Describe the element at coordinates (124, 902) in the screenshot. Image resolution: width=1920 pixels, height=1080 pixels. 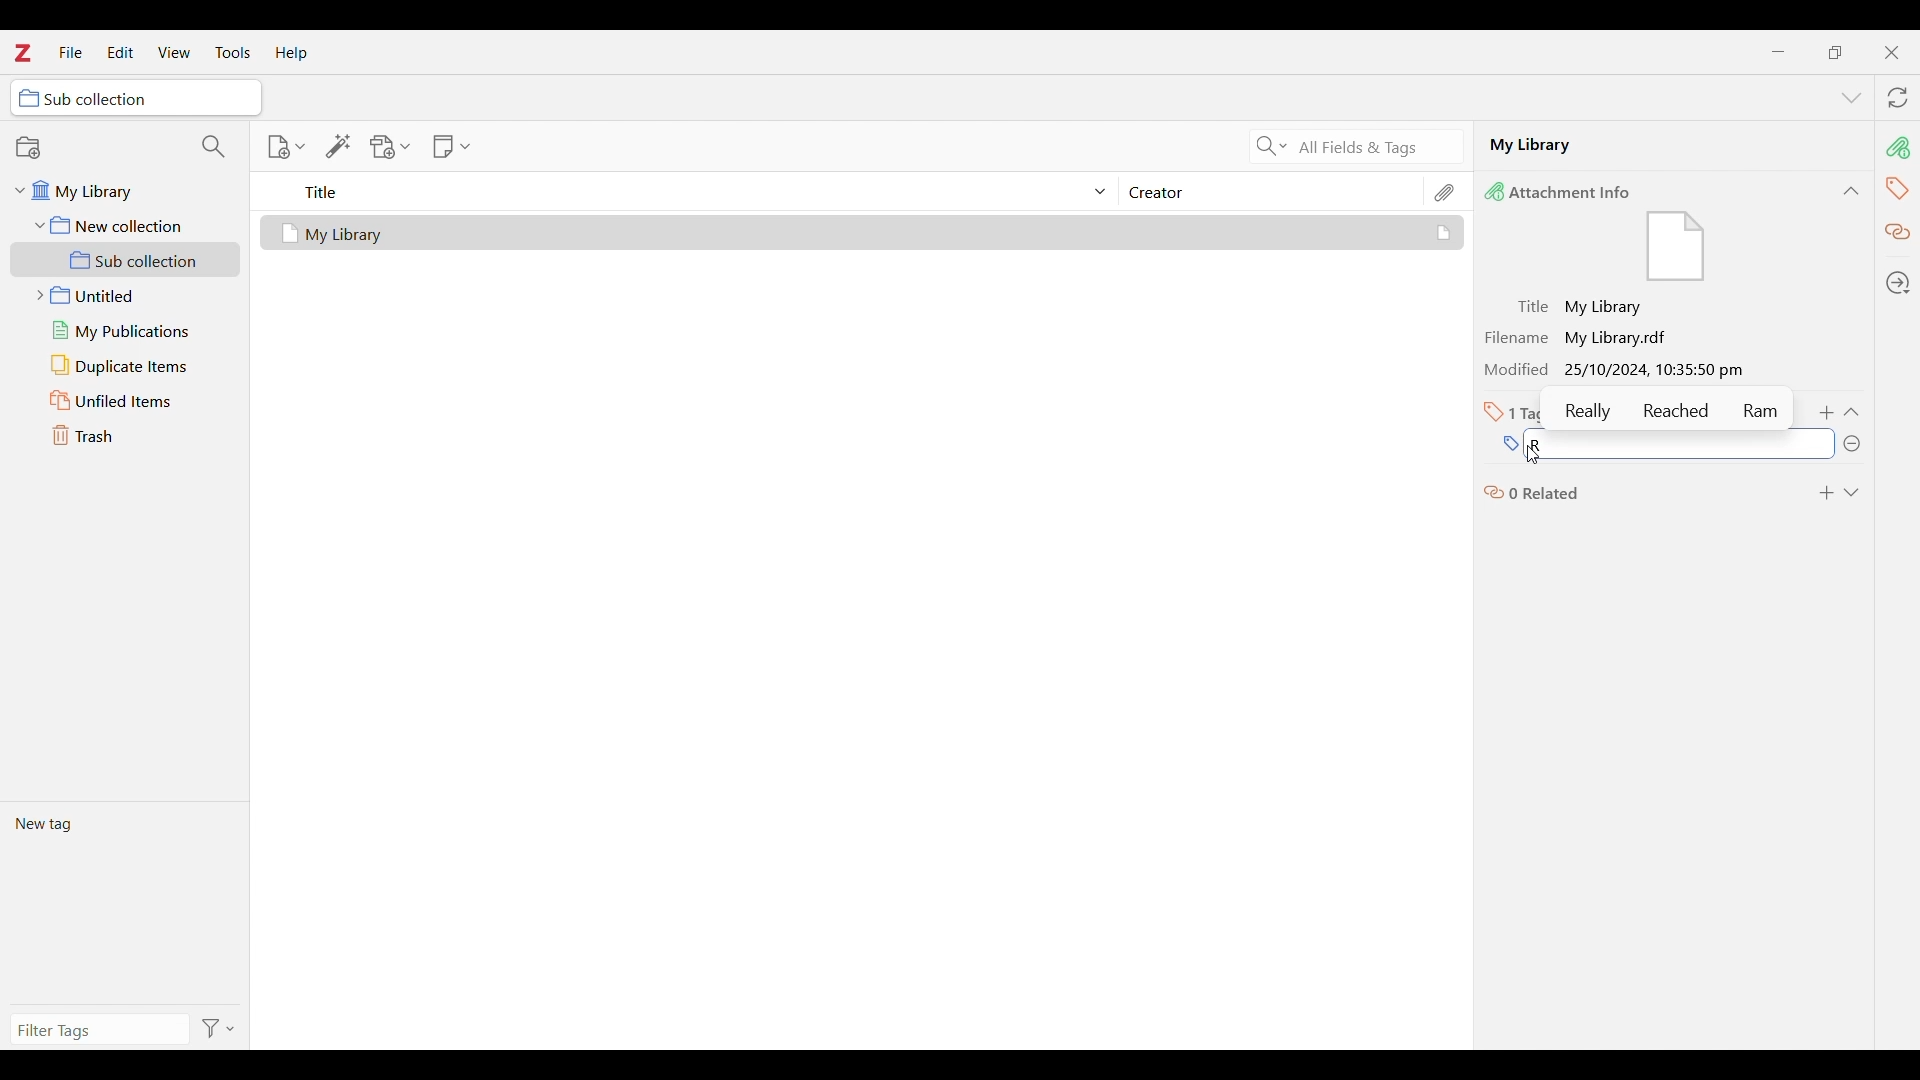
I see `Current tags` at that location.